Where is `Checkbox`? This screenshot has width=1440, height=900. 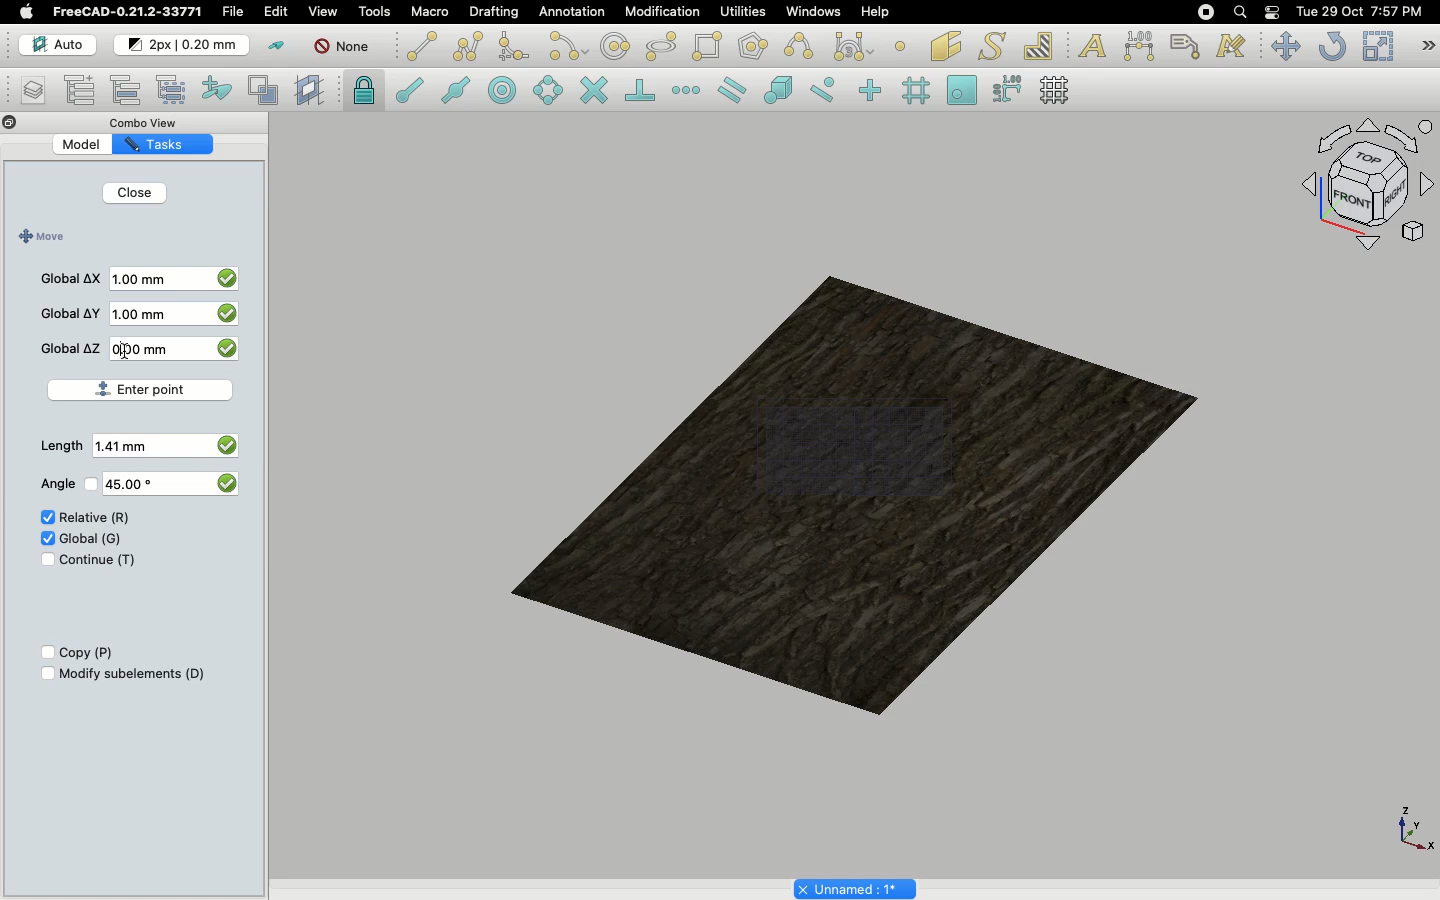
Checkbox is located at coordinates (45, 674).